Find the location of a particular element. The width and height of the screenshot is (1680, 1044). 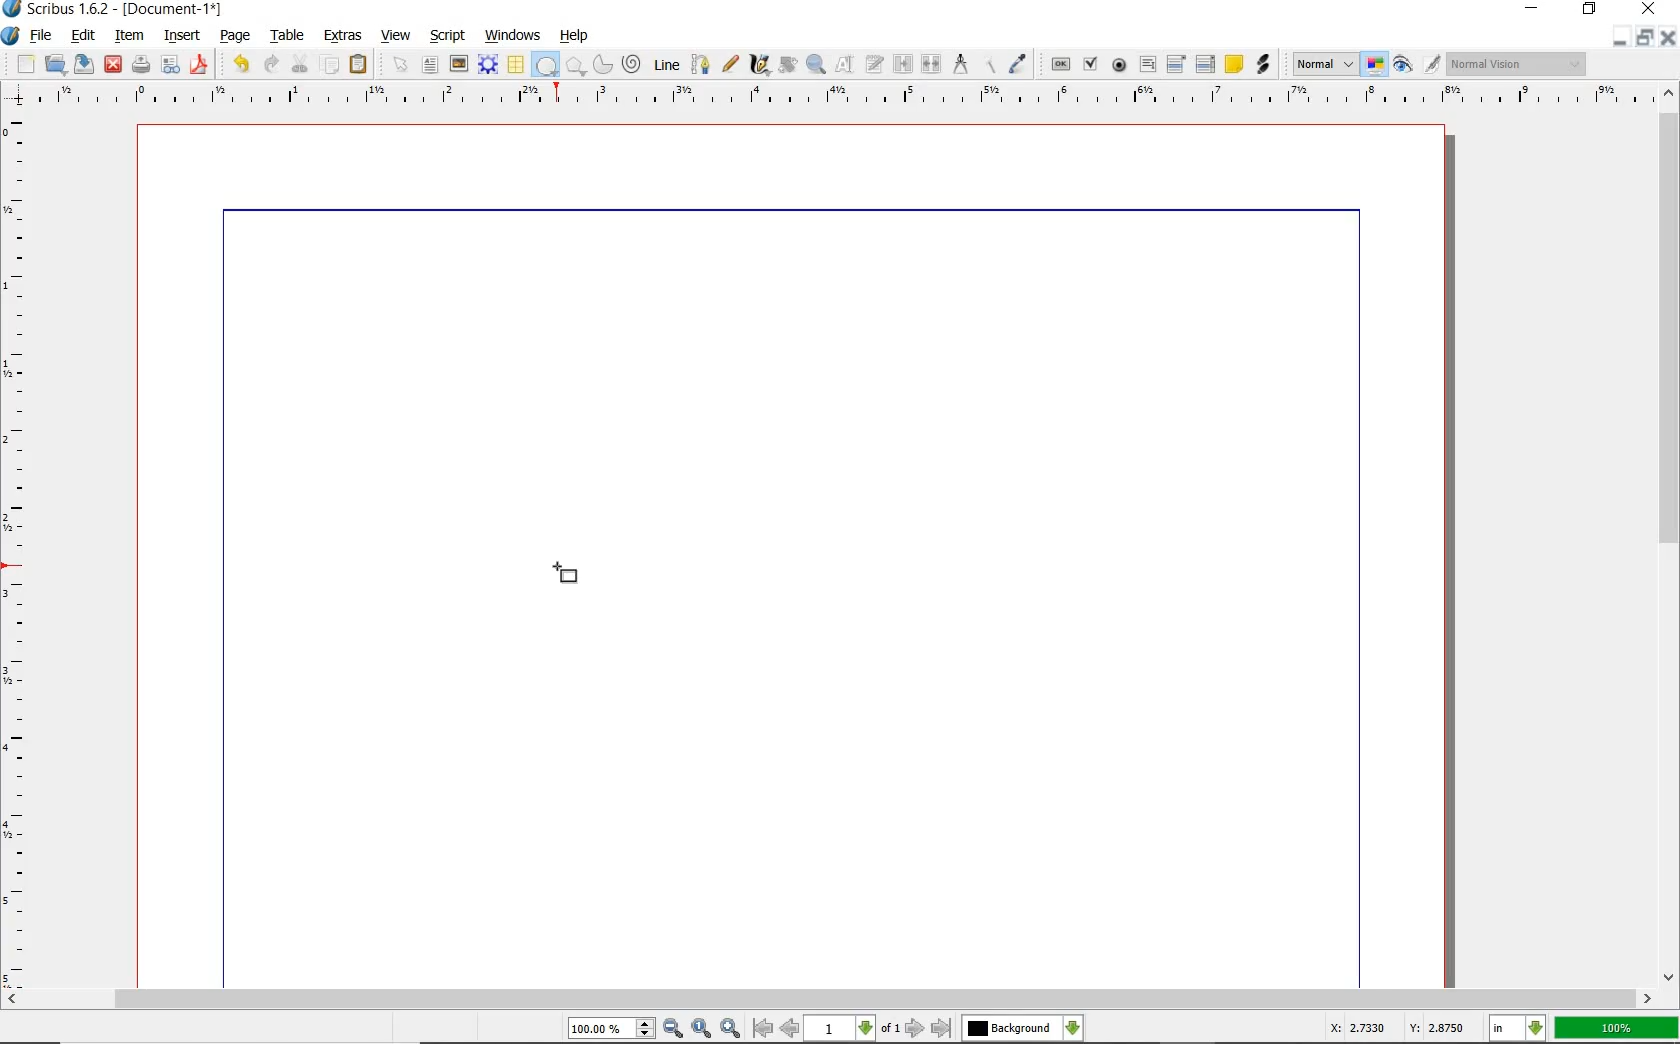

ROTATE ITEM is located at coordinates (786, 63).